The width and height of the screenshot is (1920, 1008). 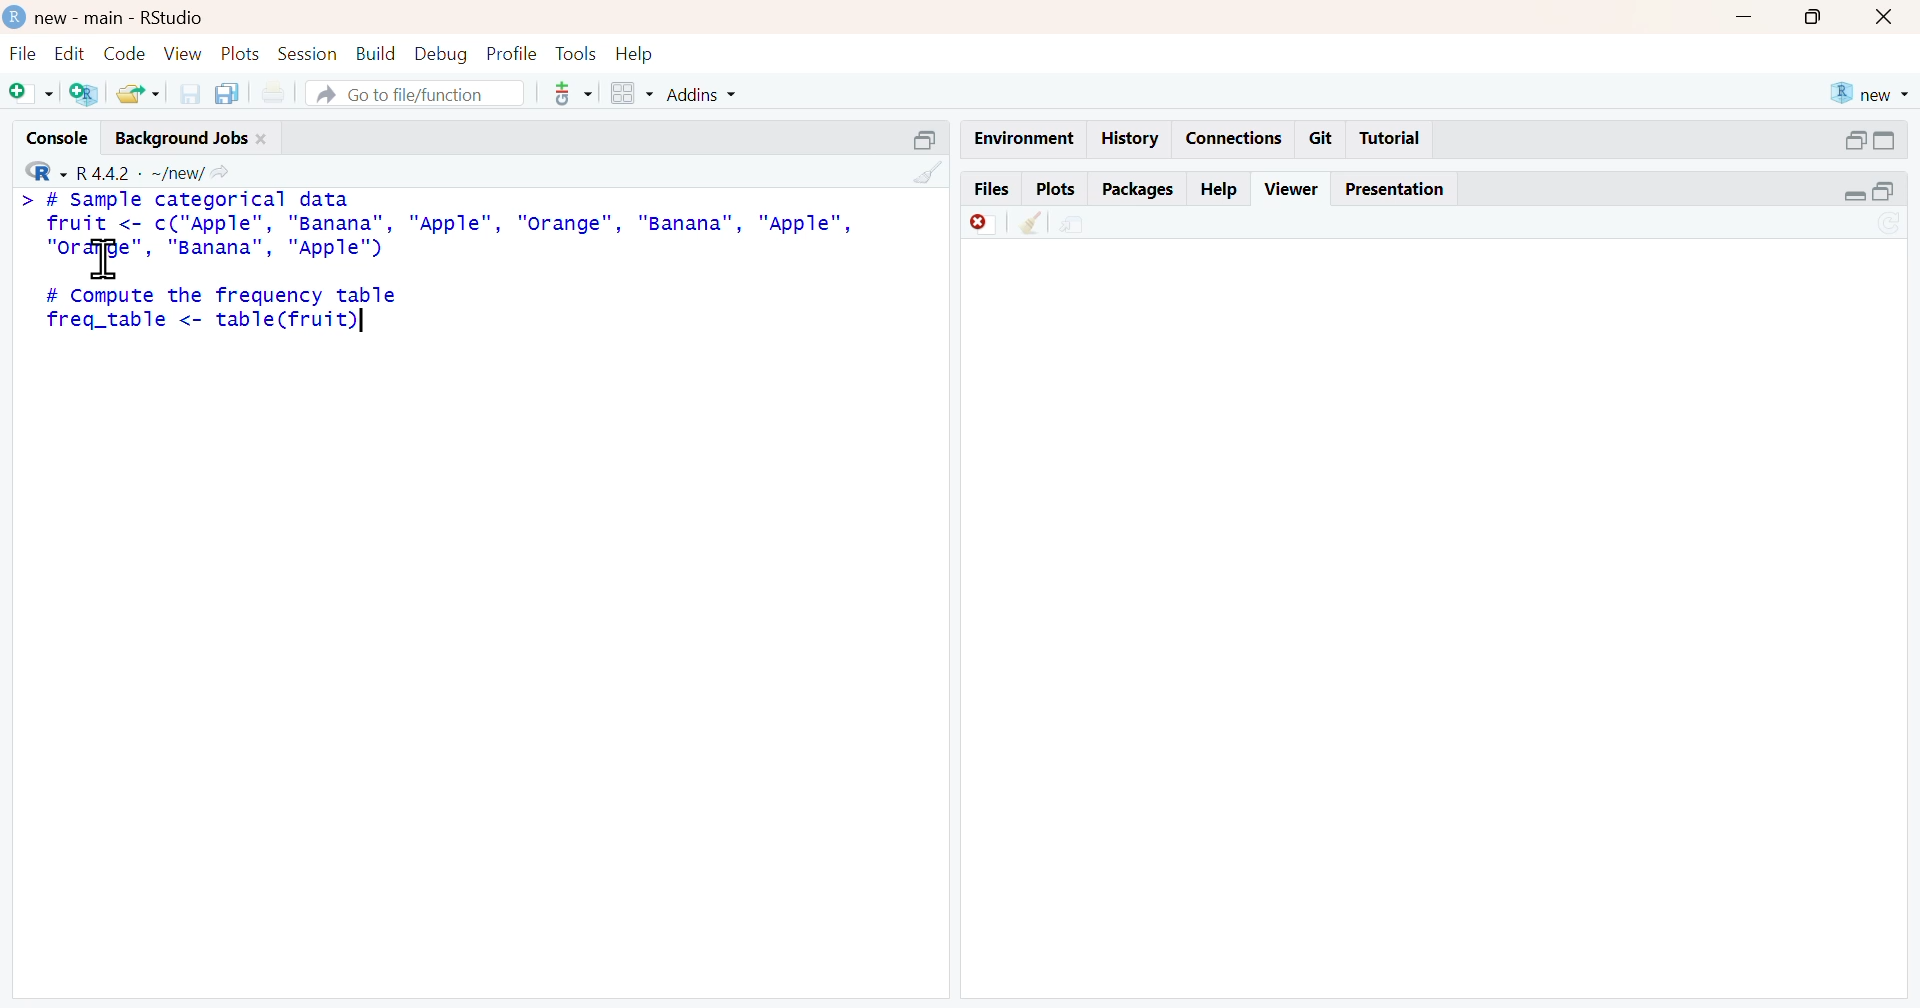 What do you see at coordinates (1739, 19) in the screenshot?
I see `minimize` at bounding box center [1739, 19].